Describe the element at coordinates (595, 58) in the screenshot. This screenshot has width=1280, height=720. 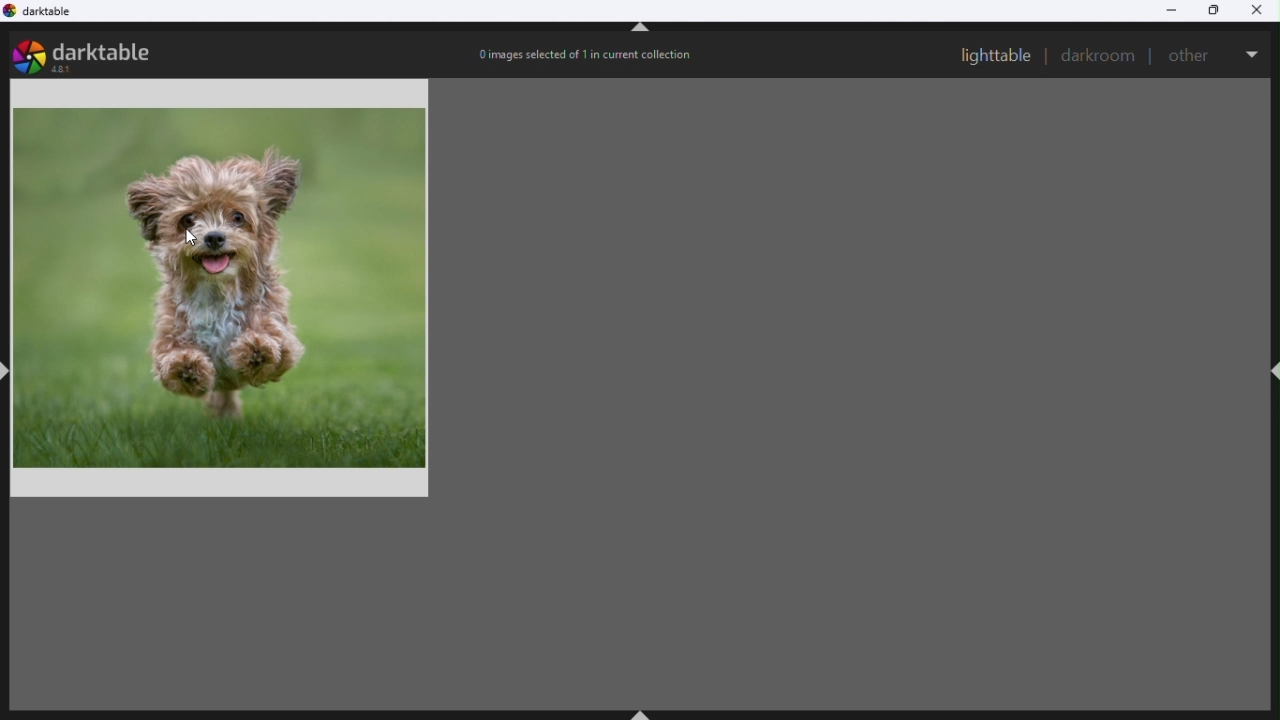
I see `Image selection status` at that location.